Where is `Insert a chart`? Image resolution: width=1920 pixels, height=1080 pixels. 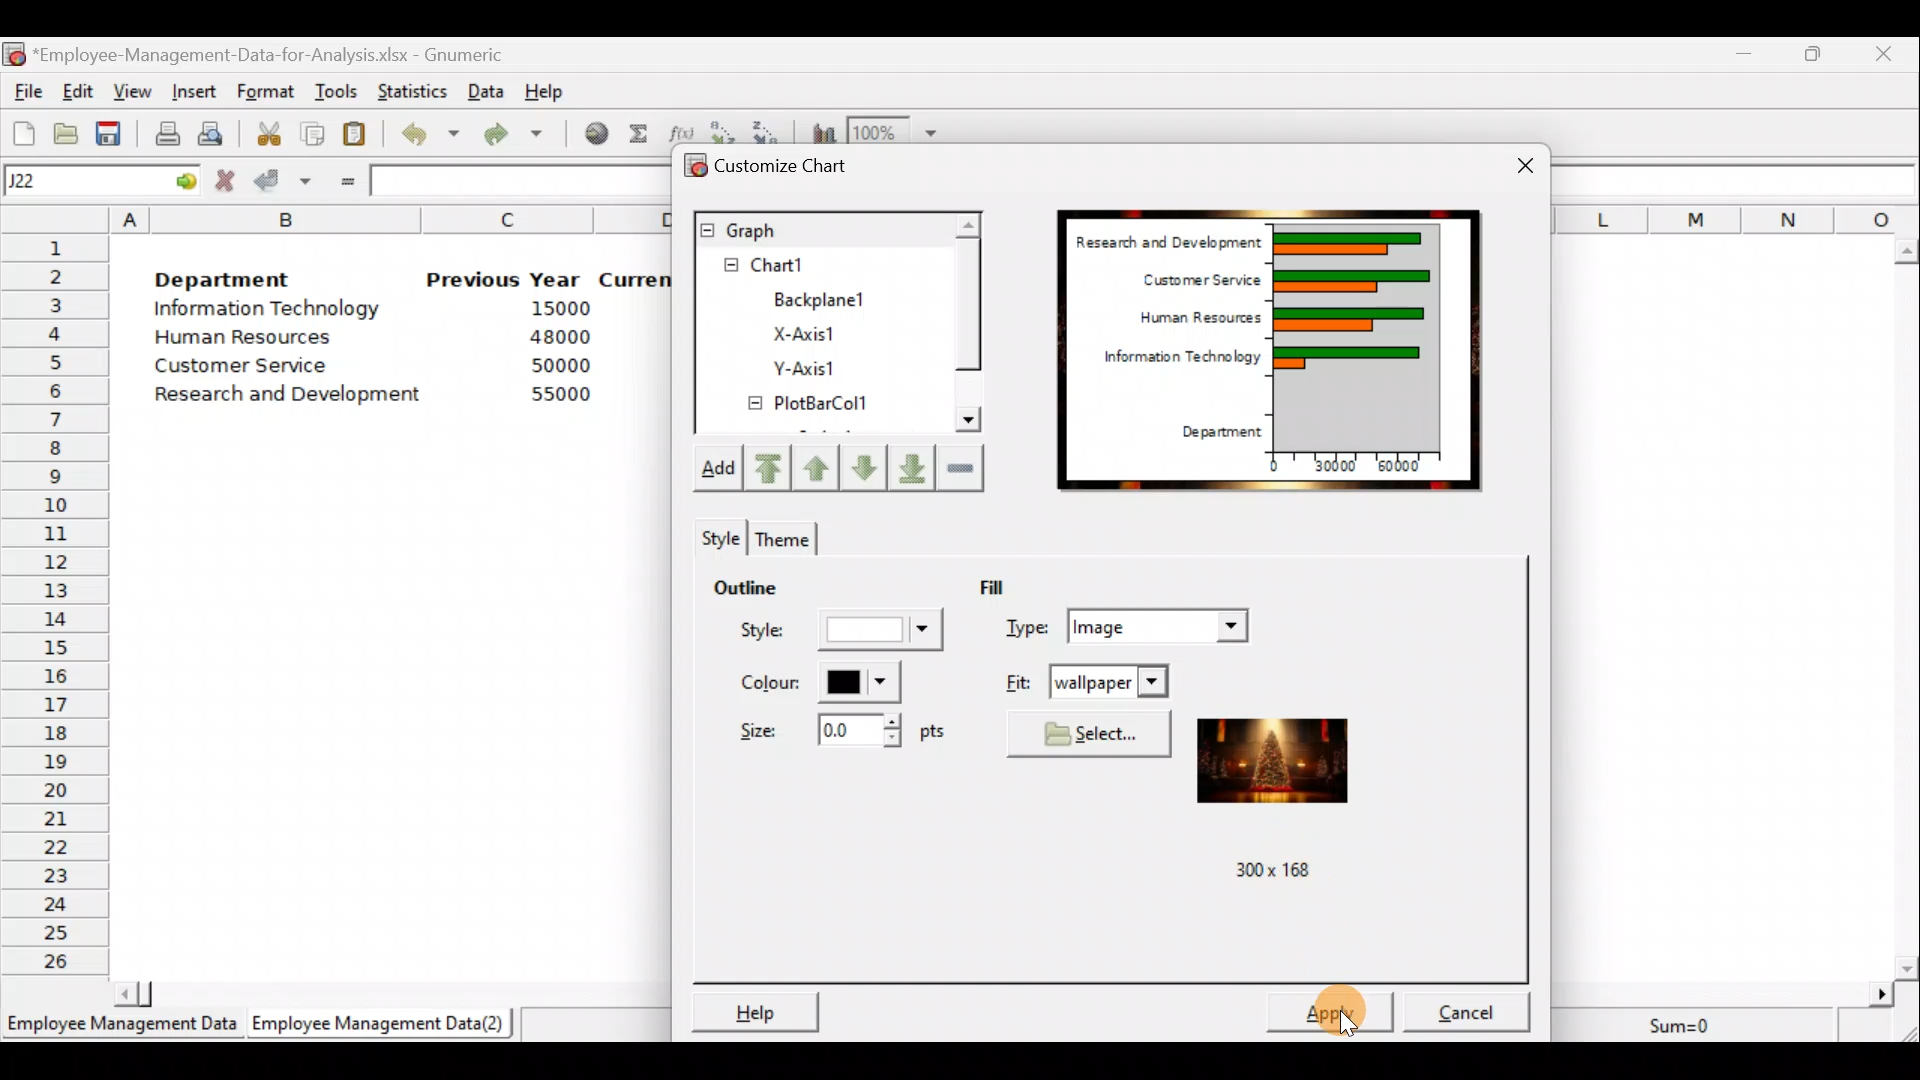 Insert a chart is located at coordinates (820, 130).